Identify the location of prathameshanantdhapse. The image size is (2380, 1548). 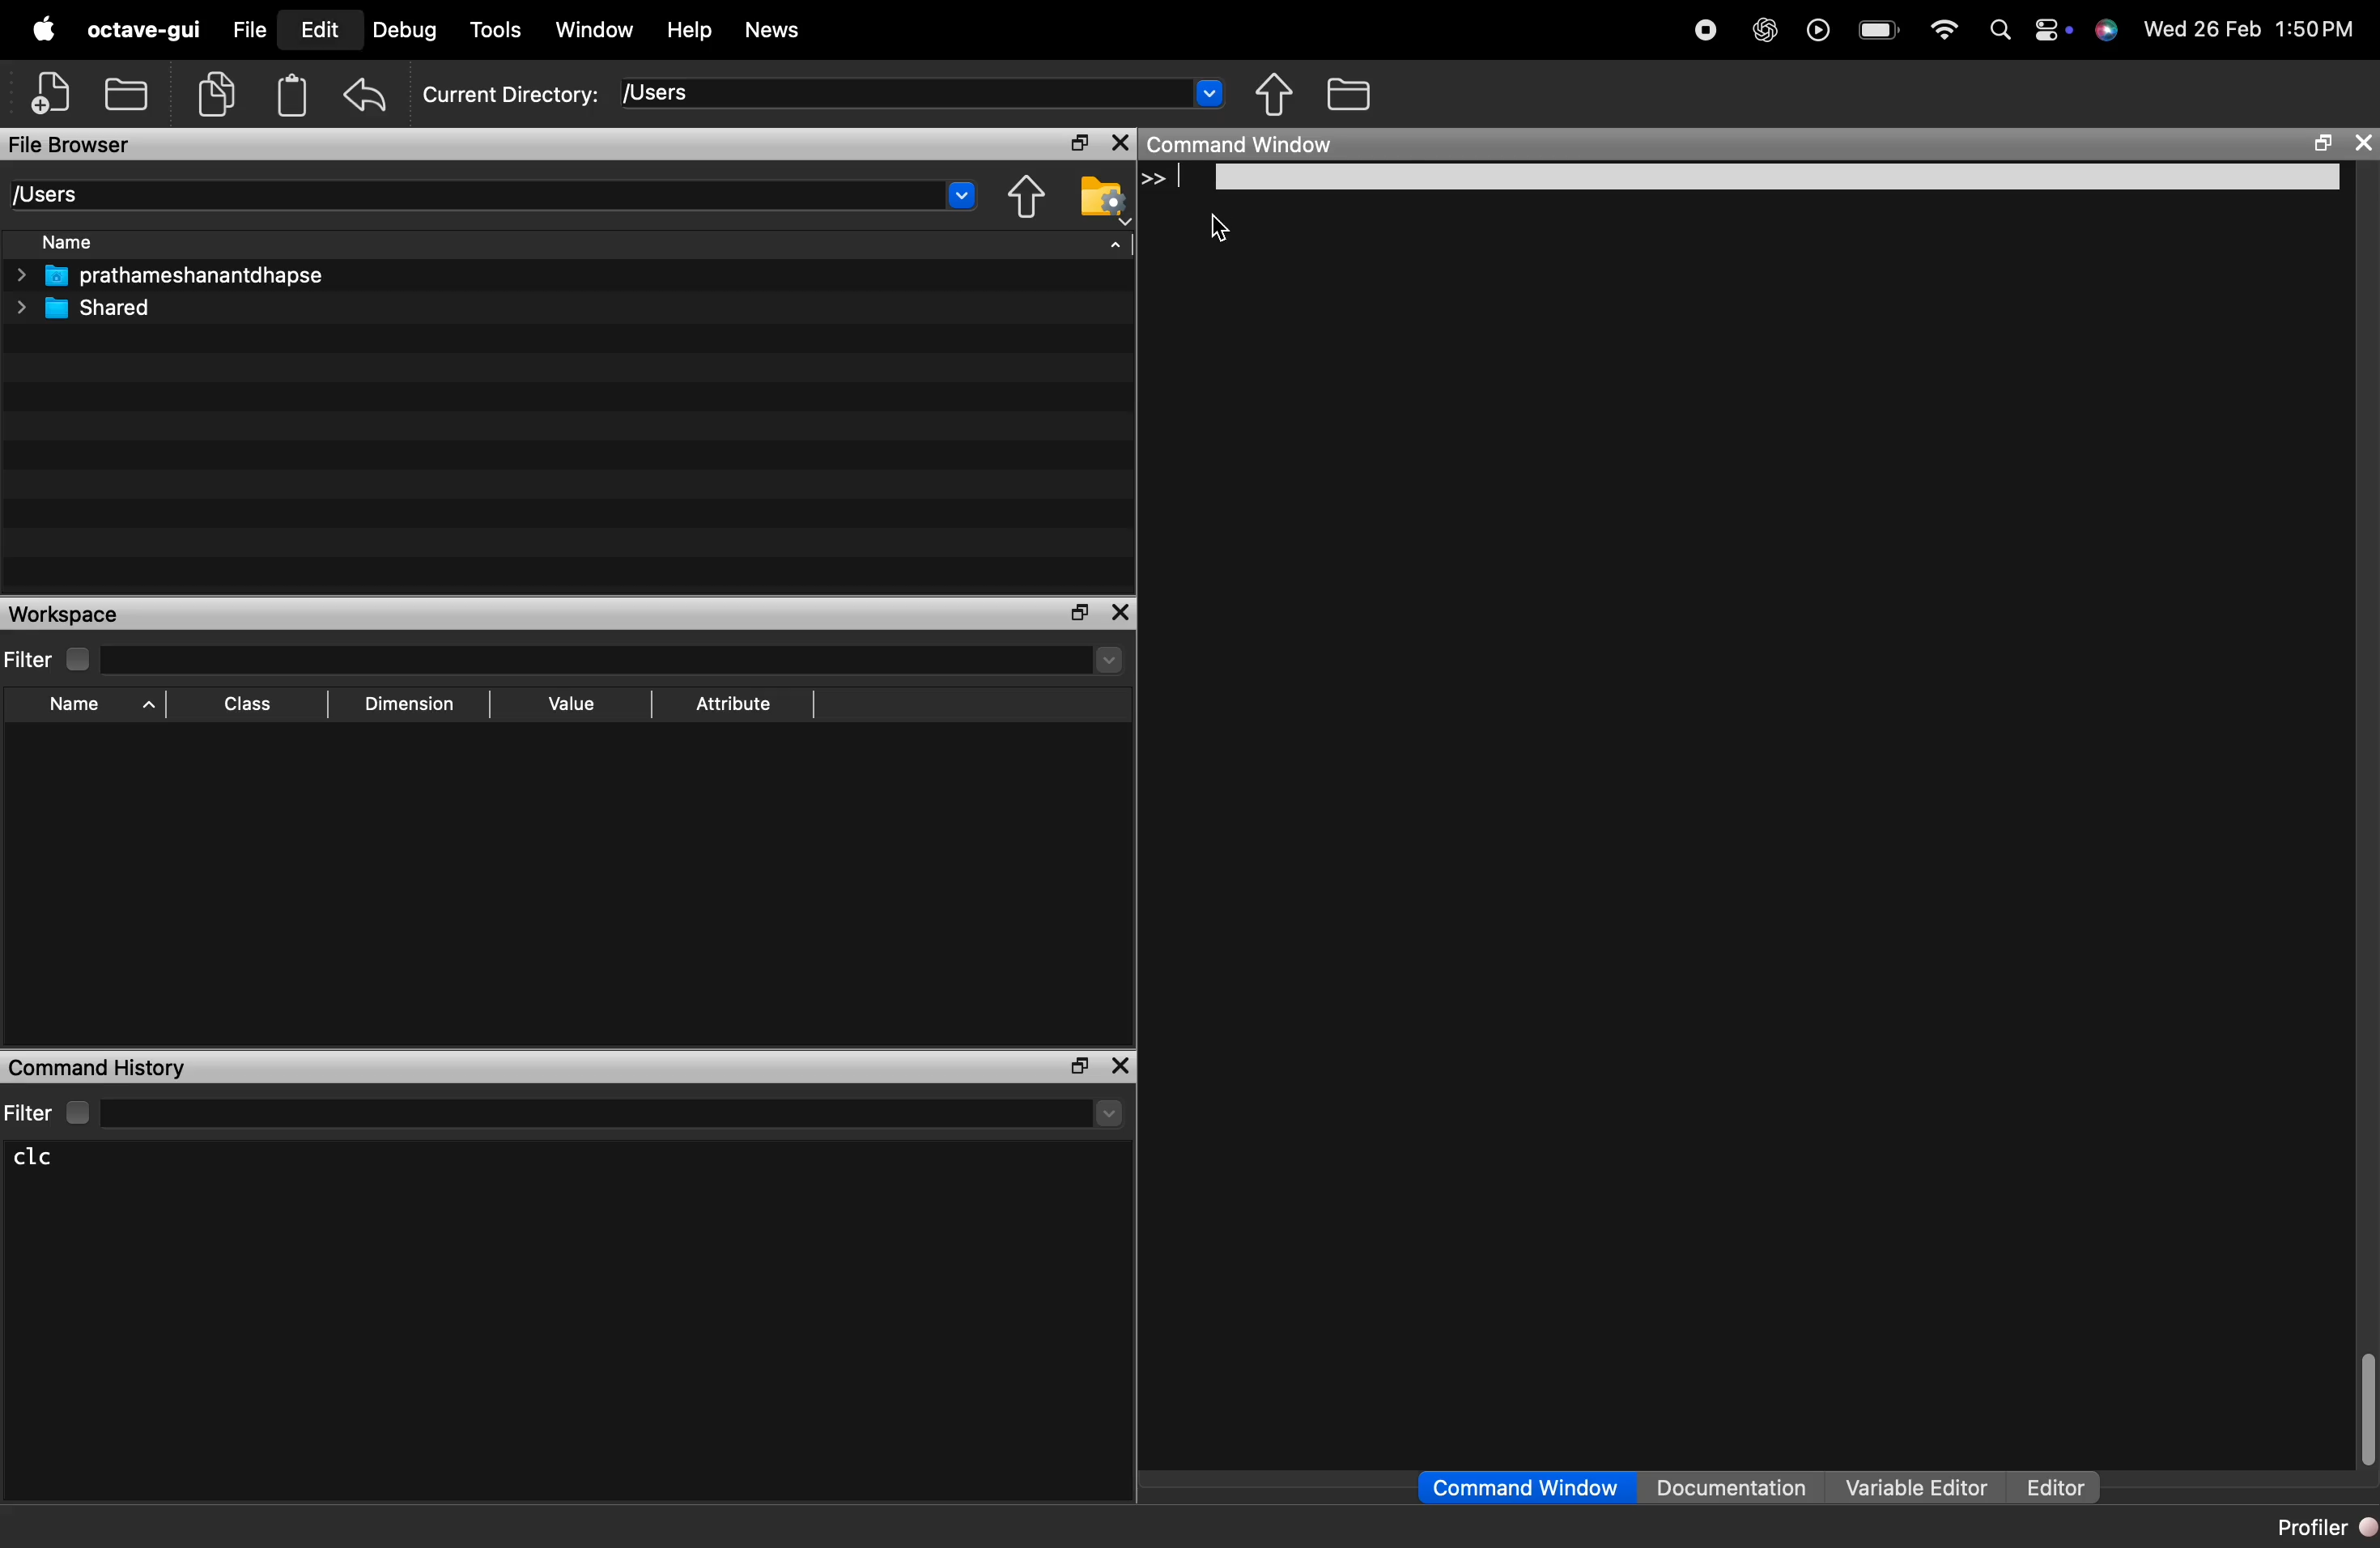
(169, 276).